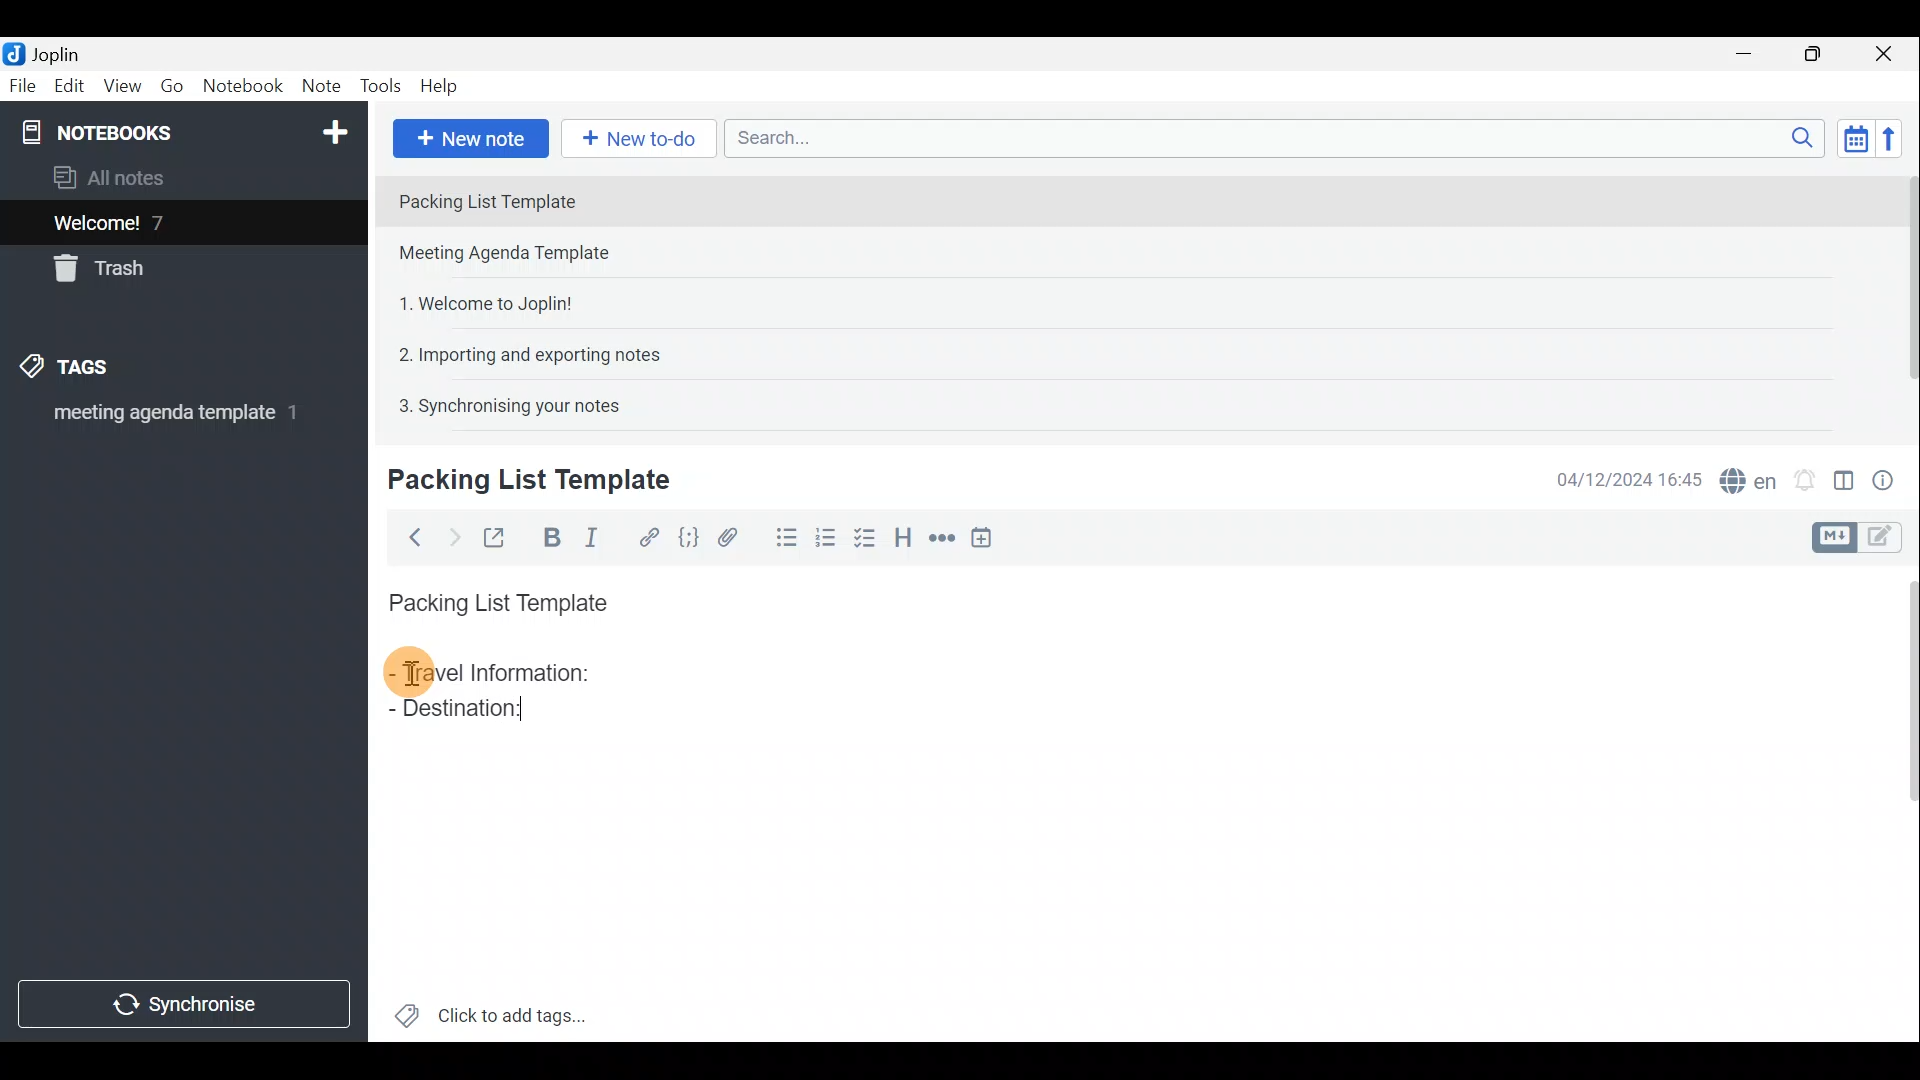 Image resolution: width=1920 pixels, height=1080 pixels. What do you see at coordinates (599, 537) in the screenshot?
I see `Italic` at bounding box center [599, 537].